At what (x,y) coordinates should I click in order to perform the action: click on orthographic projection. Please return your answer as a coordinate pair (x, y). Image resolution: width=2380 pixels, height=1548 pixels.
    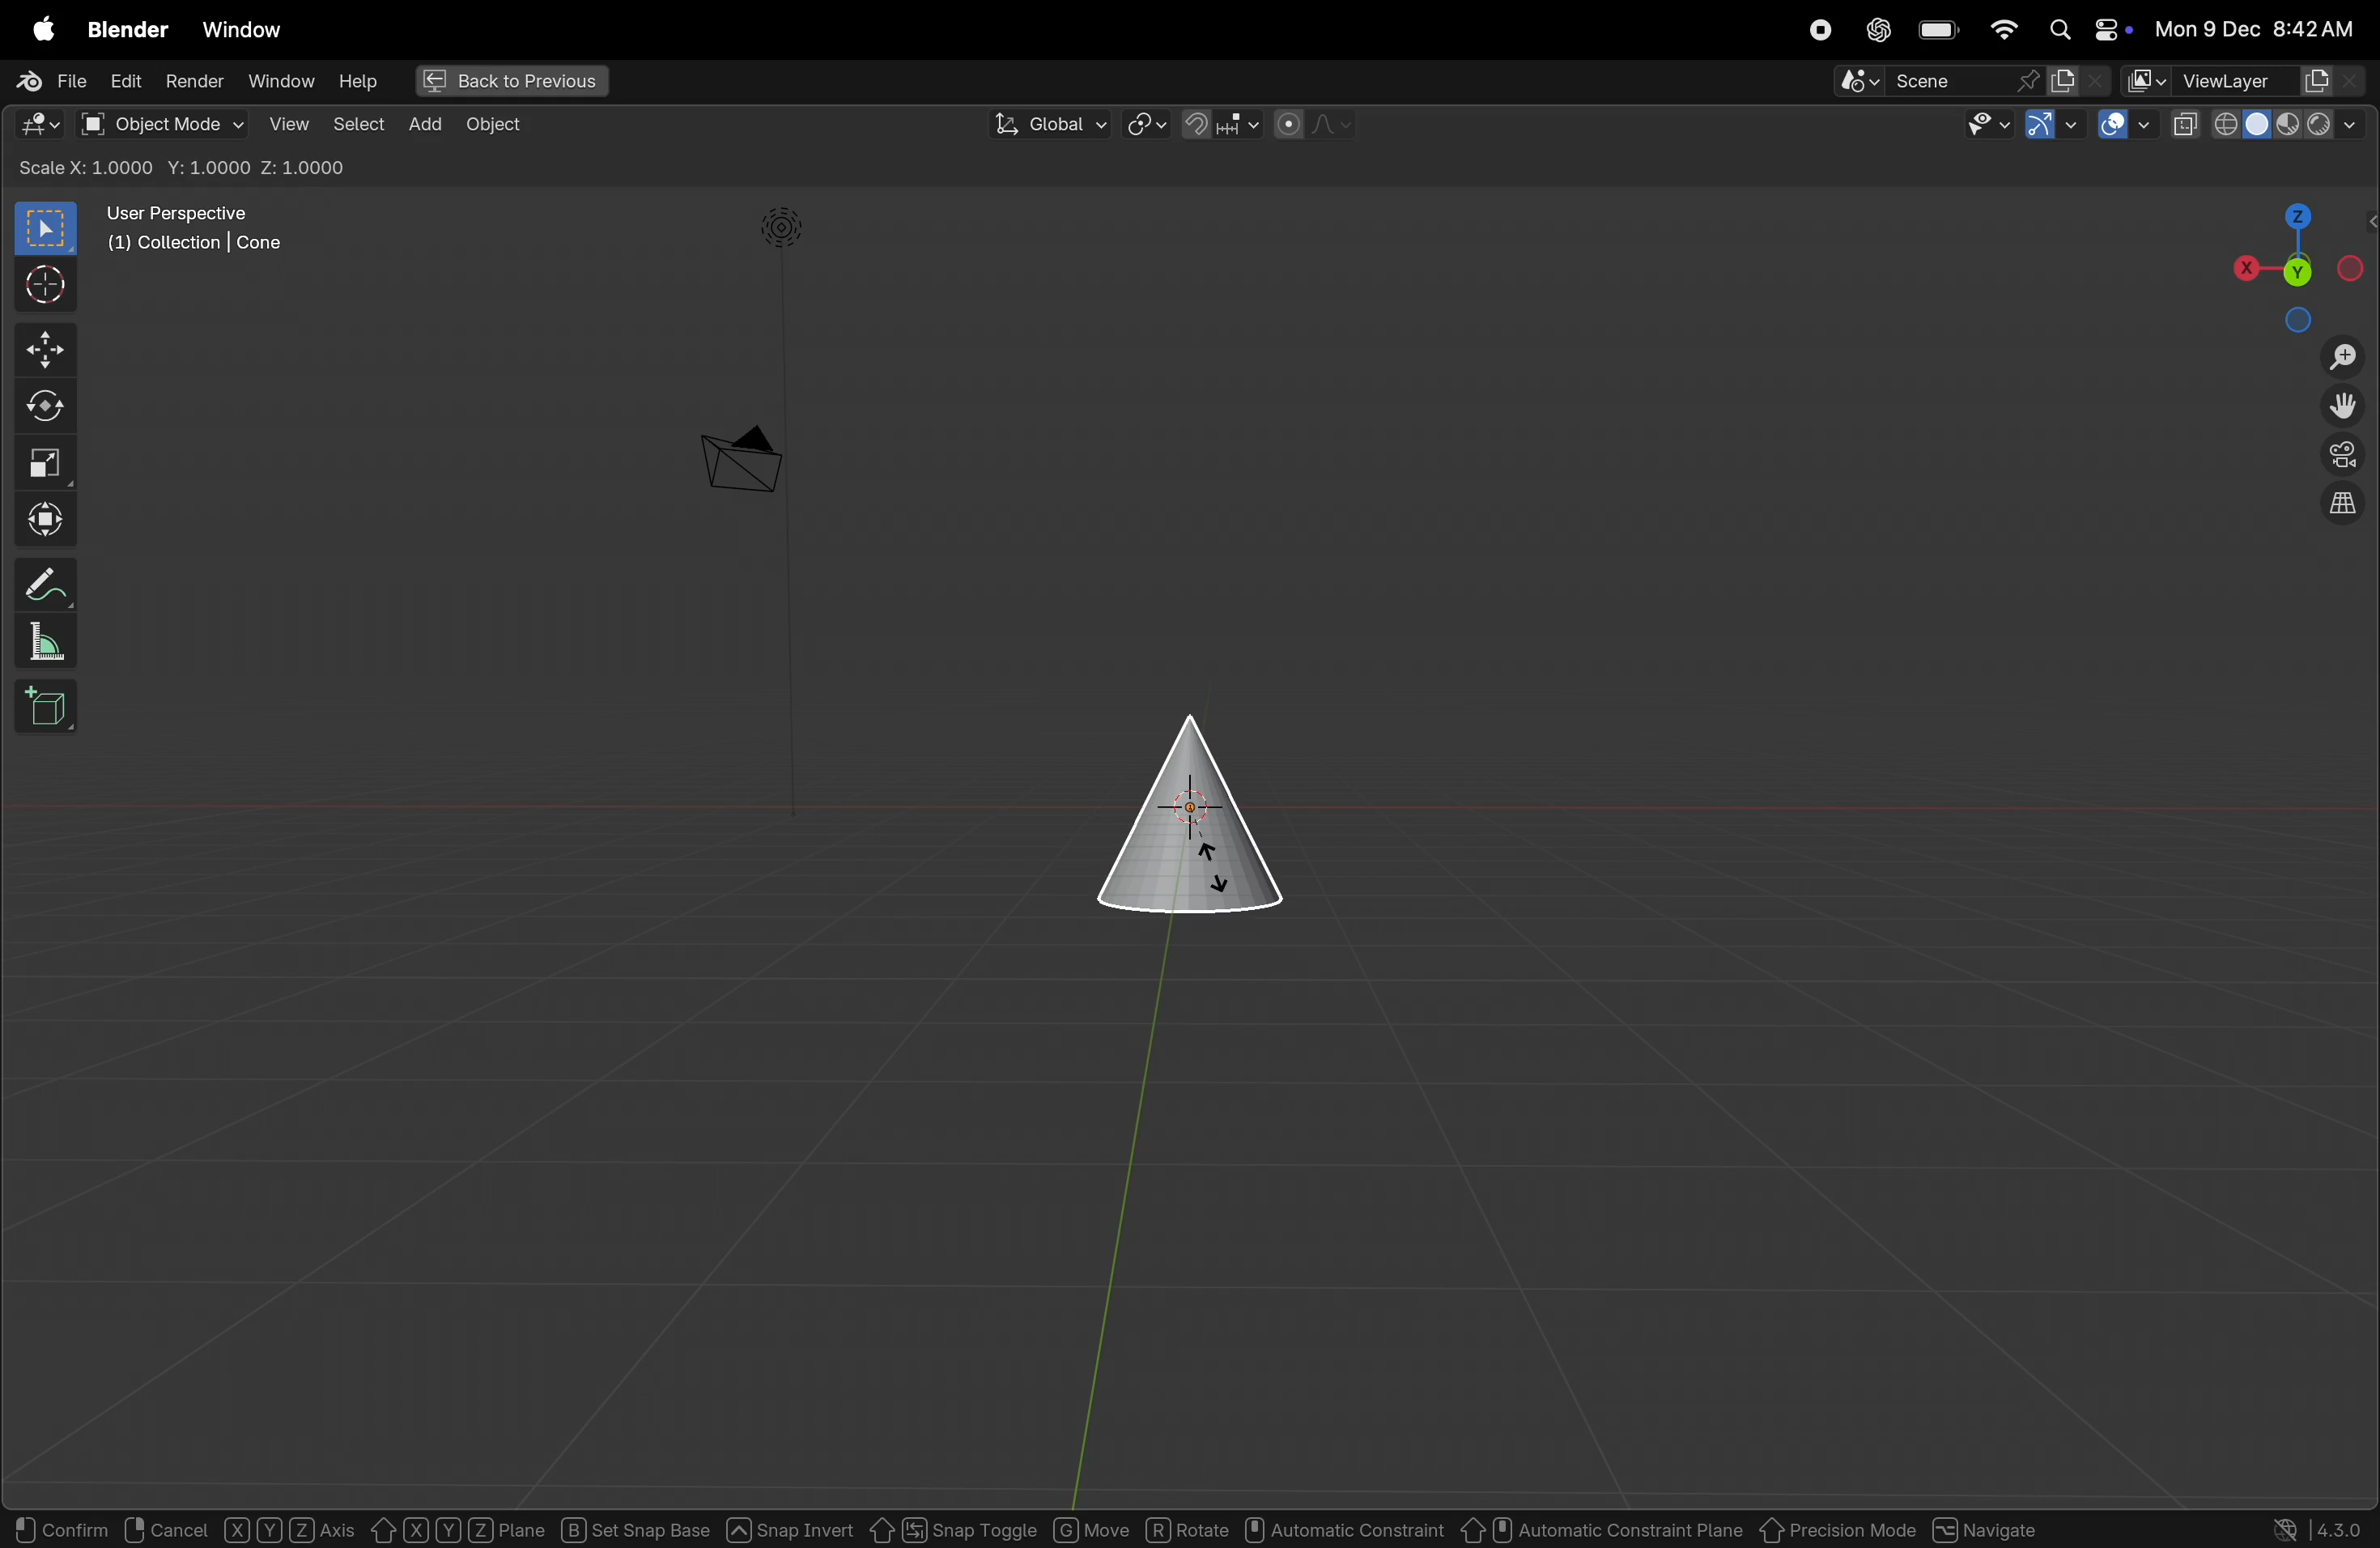
    Looking at the image, I should click on (2346, 503).